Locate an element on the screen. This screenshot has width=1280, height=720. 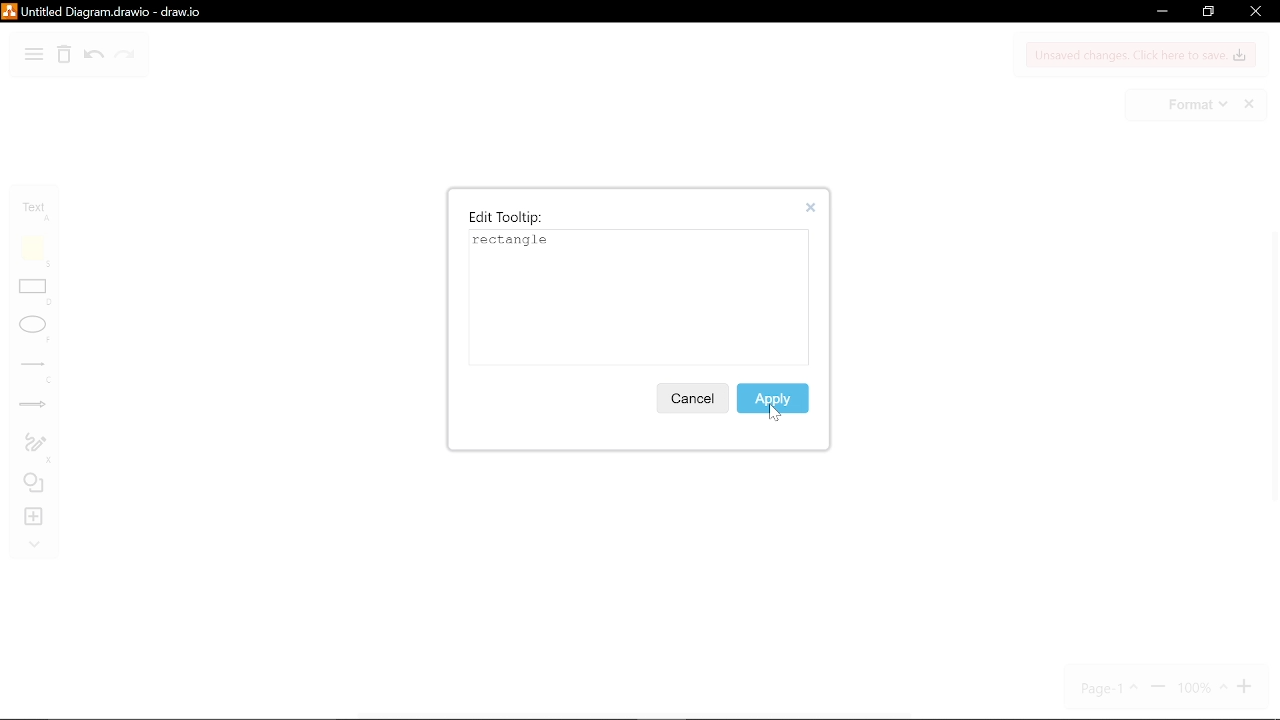
delete is located at coordinates (64, 57).